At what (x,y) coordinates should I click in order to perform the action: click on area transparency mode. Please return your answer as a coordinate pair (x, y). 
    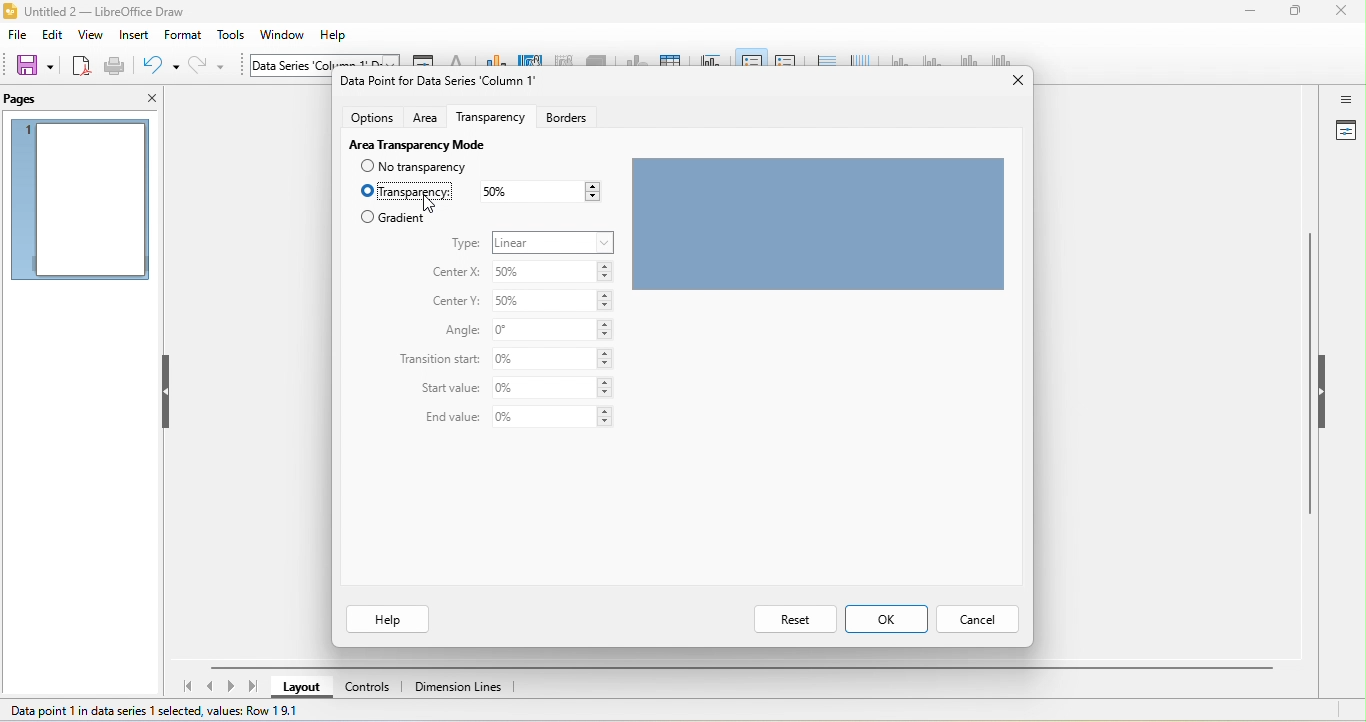
    Looking at the image, I should click on (436, 144).